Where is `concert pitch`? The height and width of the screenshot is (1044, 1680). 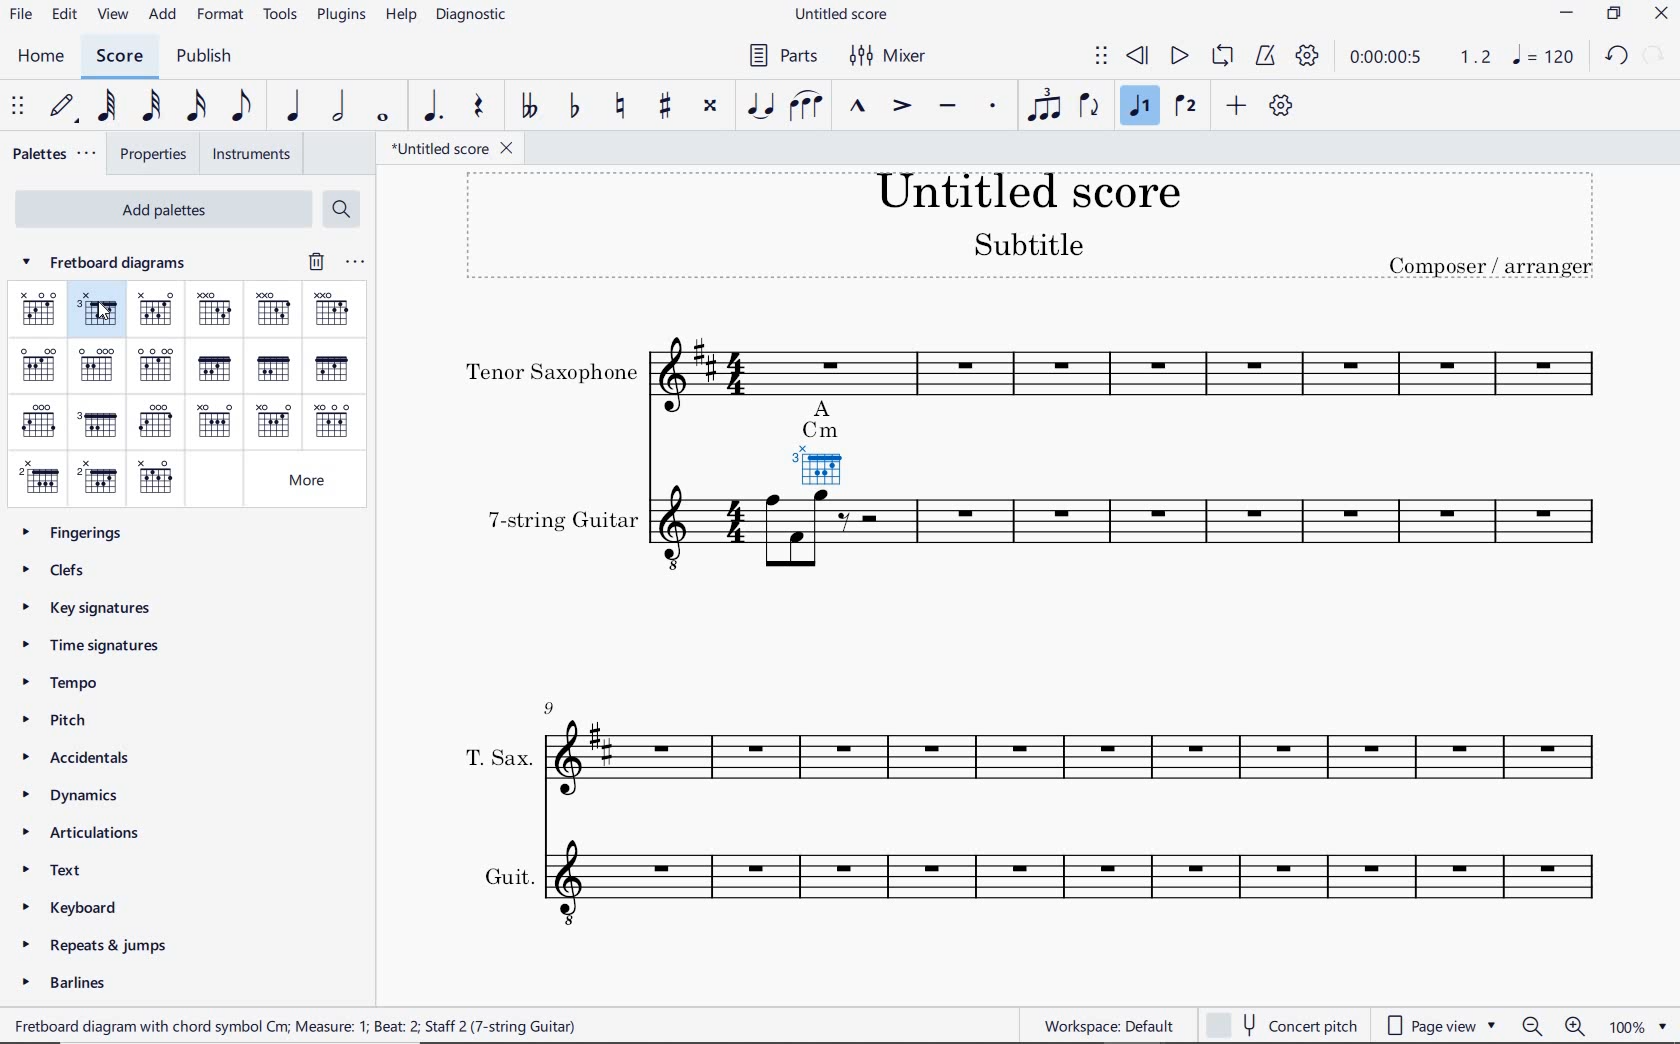 concert pitch is located at coordinates (1283, 1023).